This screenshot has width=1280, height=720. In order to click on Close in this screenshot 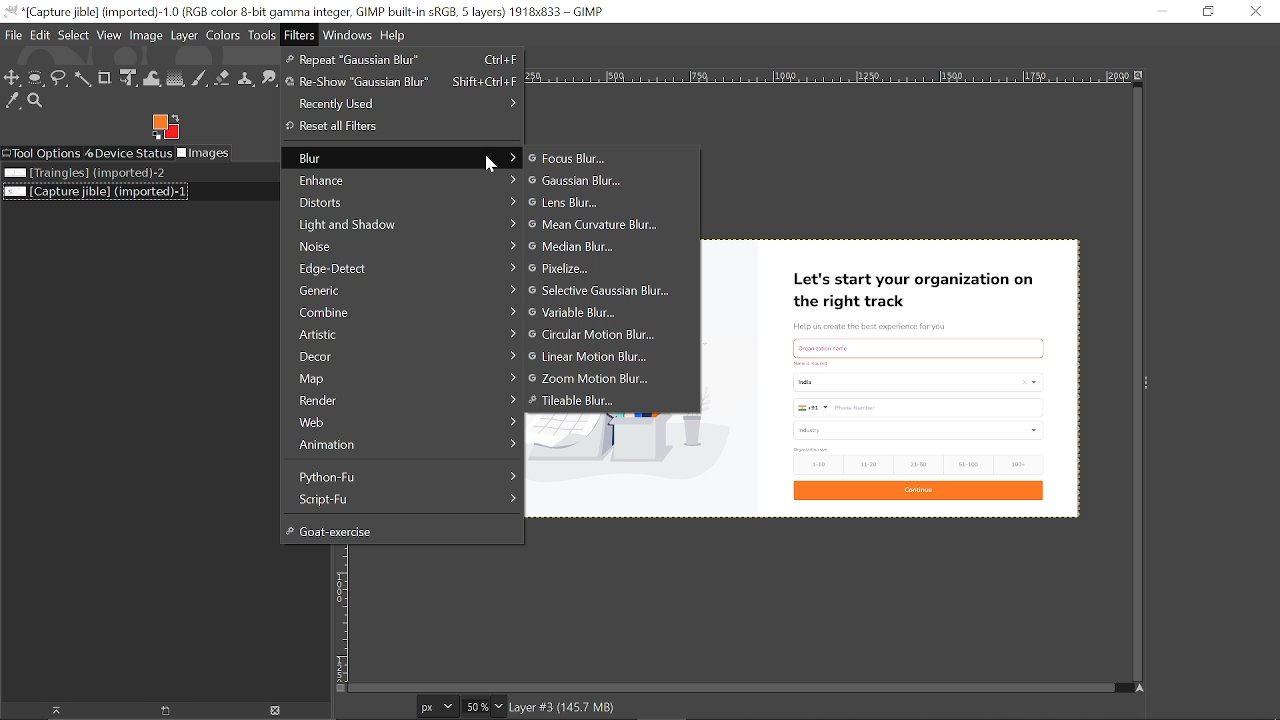, I will do `click(1254, 12)`.